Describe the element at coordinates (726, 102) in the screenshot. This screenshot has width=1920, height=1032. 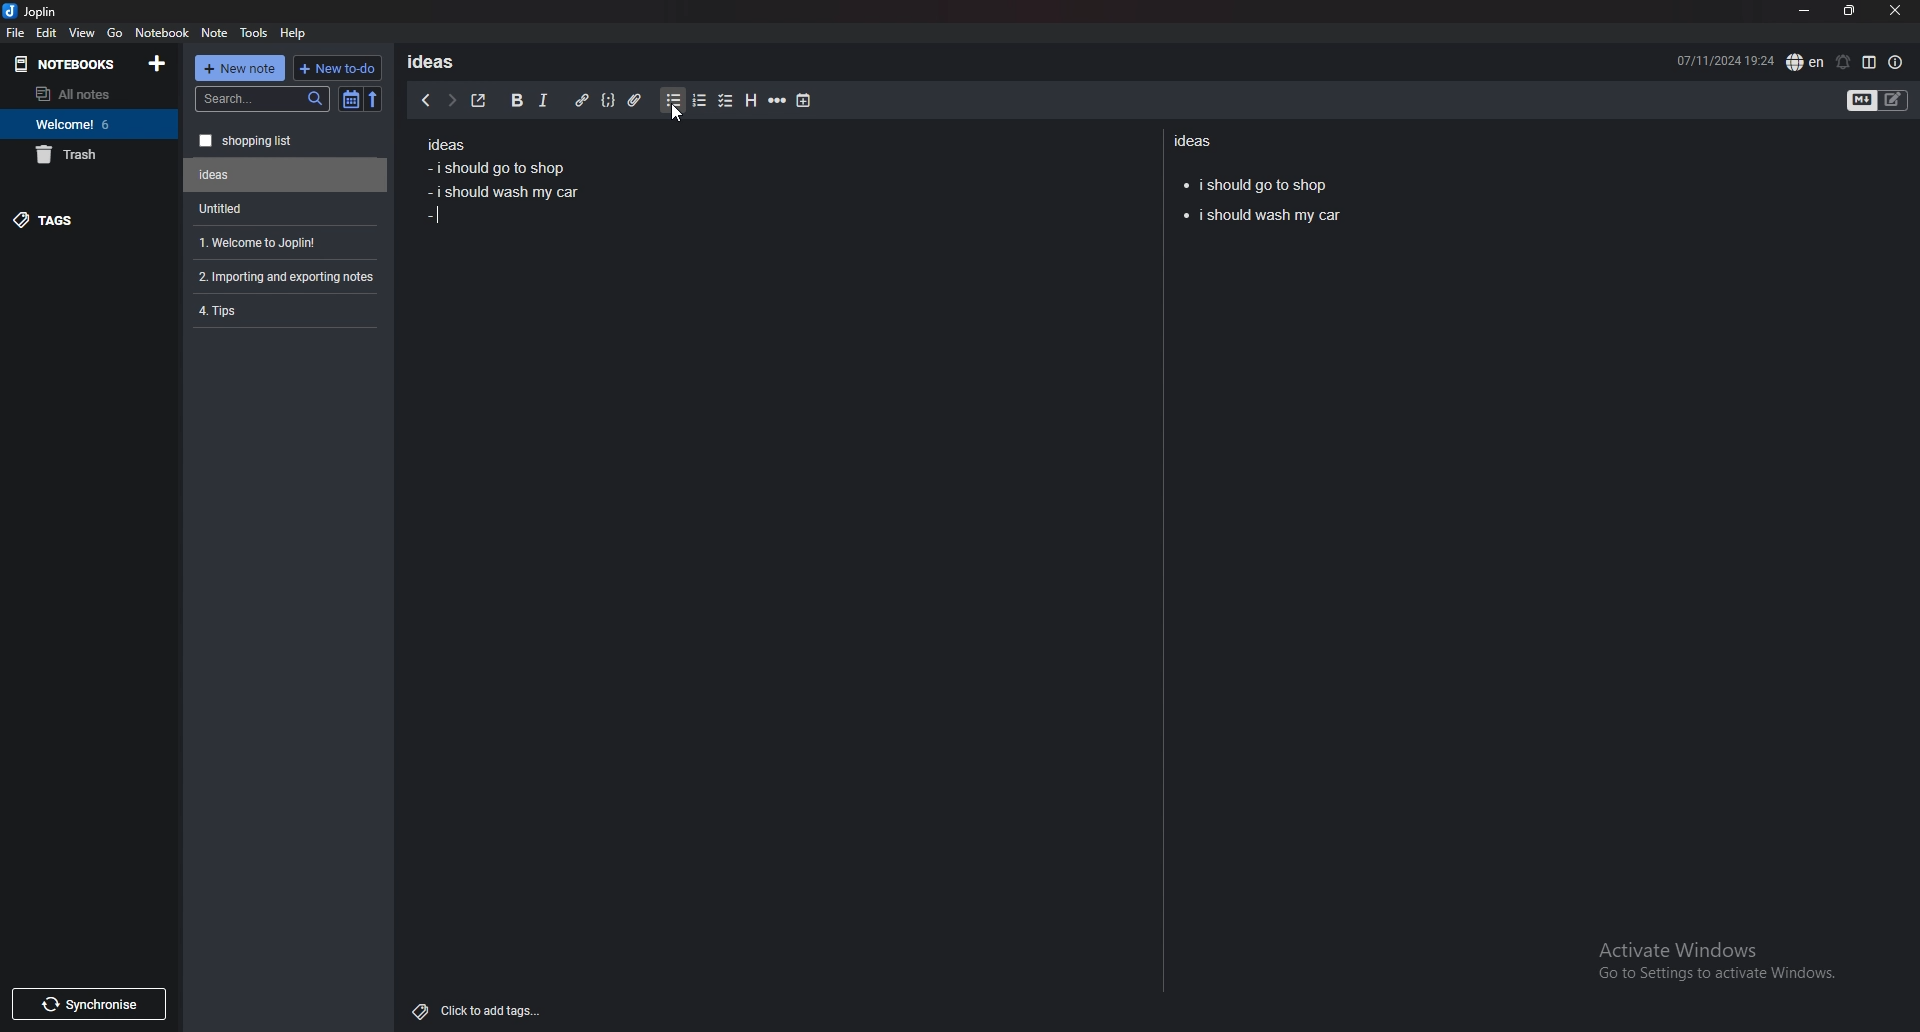
I see `checkbox` at that location.